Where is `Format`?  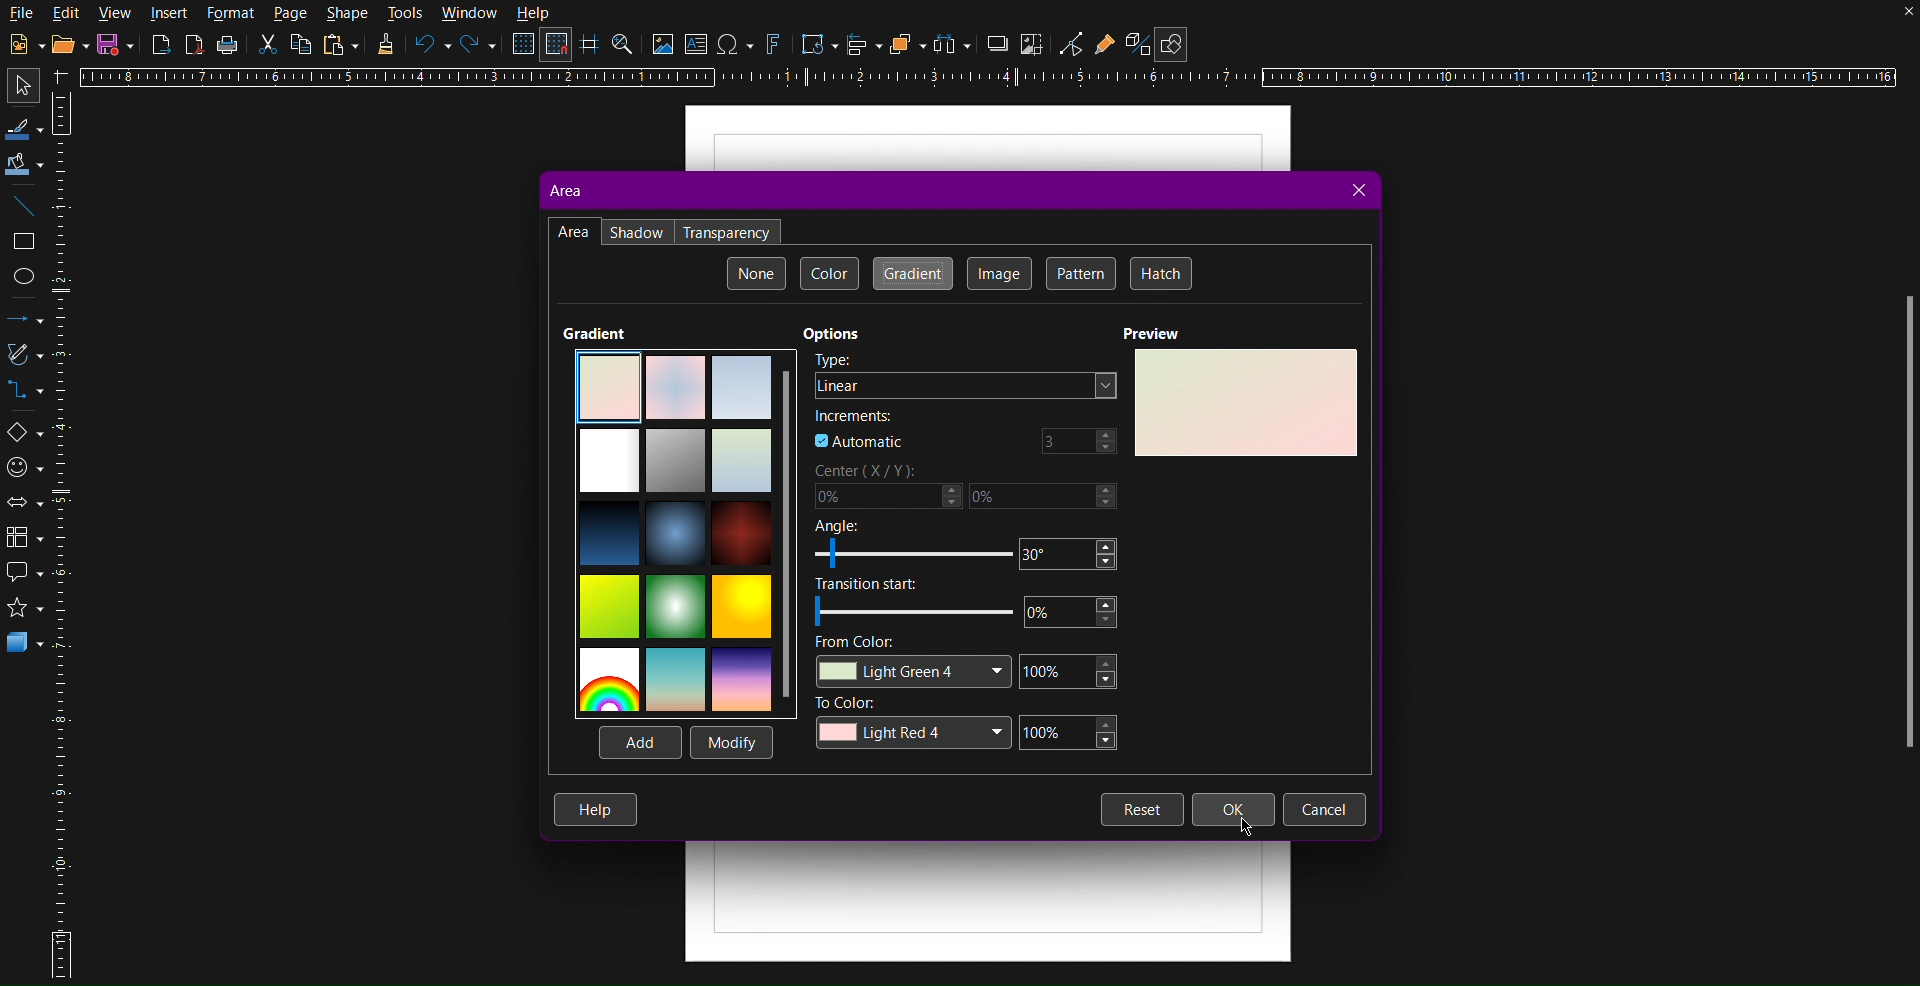 Format is located at coordinates (230, 14).